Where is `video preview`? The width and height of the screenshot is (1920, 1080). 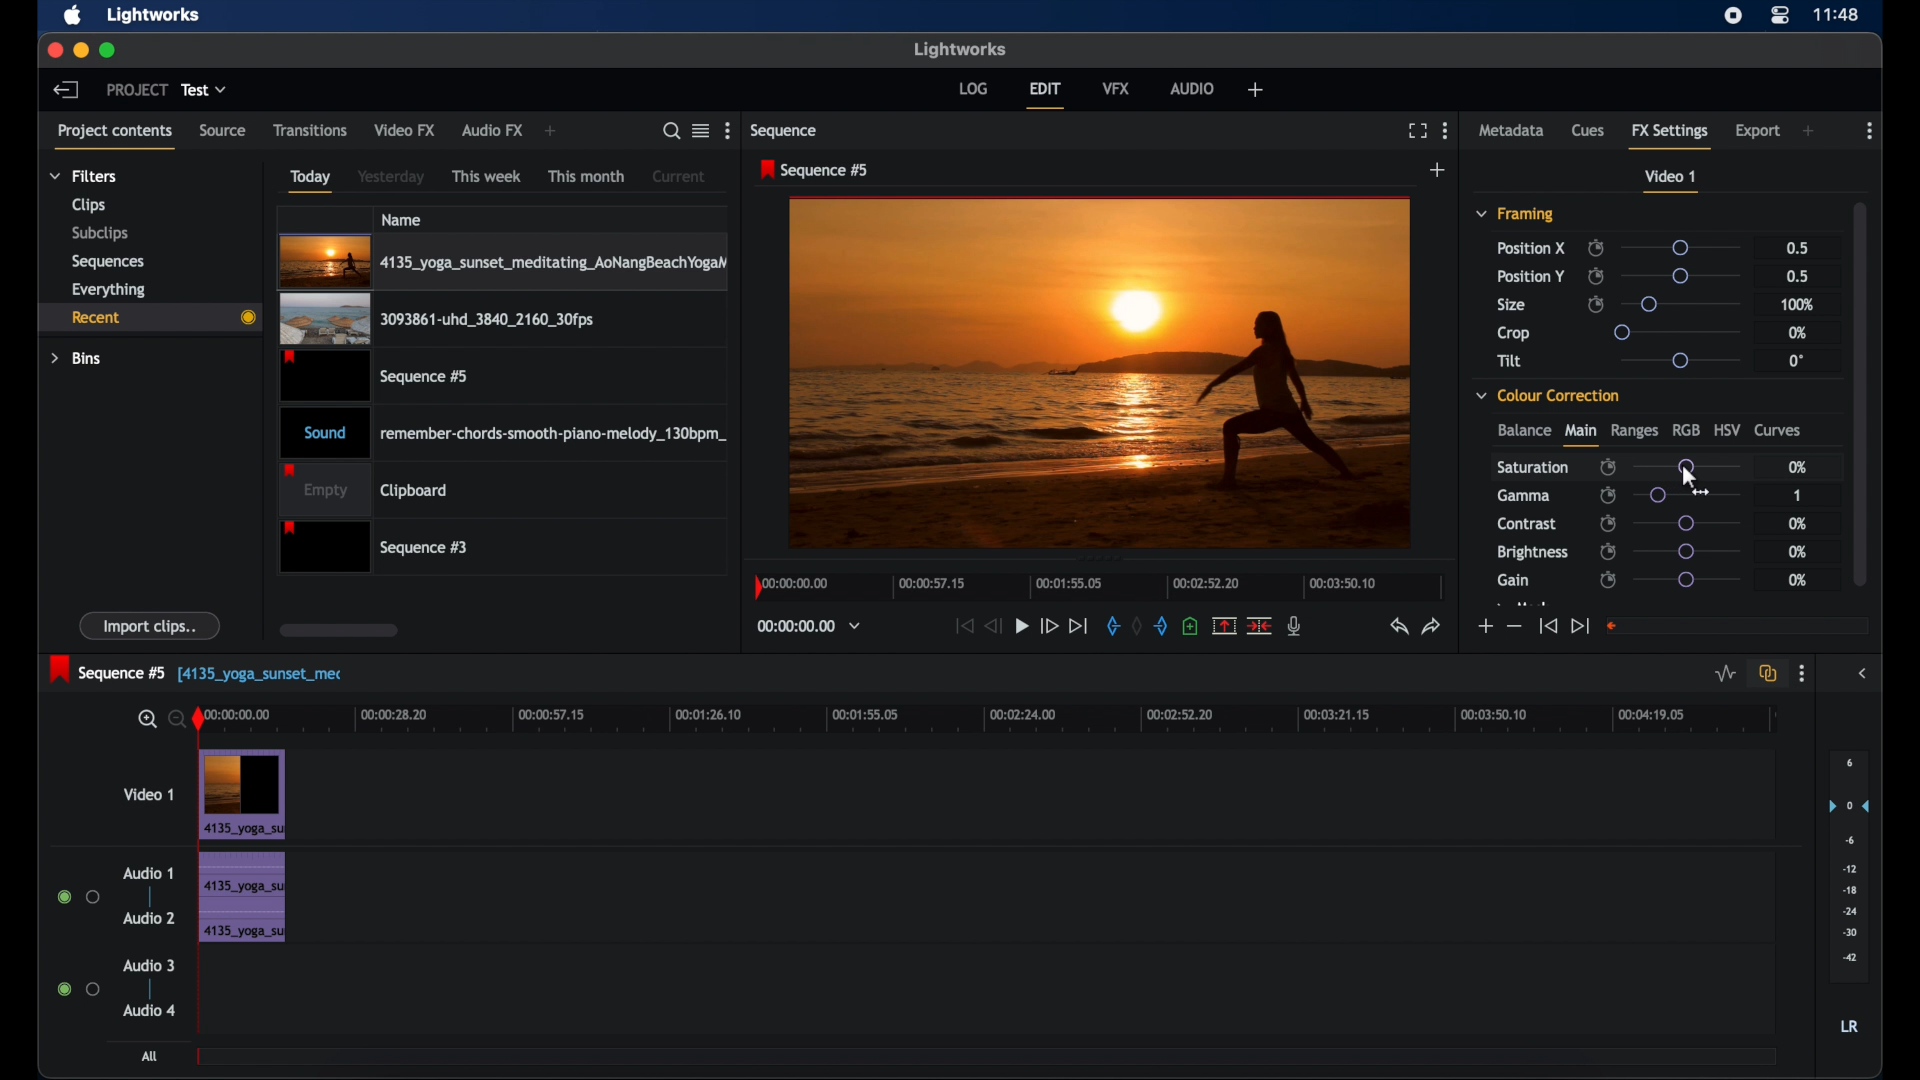
video preview is located at coordinates (1100, 371).